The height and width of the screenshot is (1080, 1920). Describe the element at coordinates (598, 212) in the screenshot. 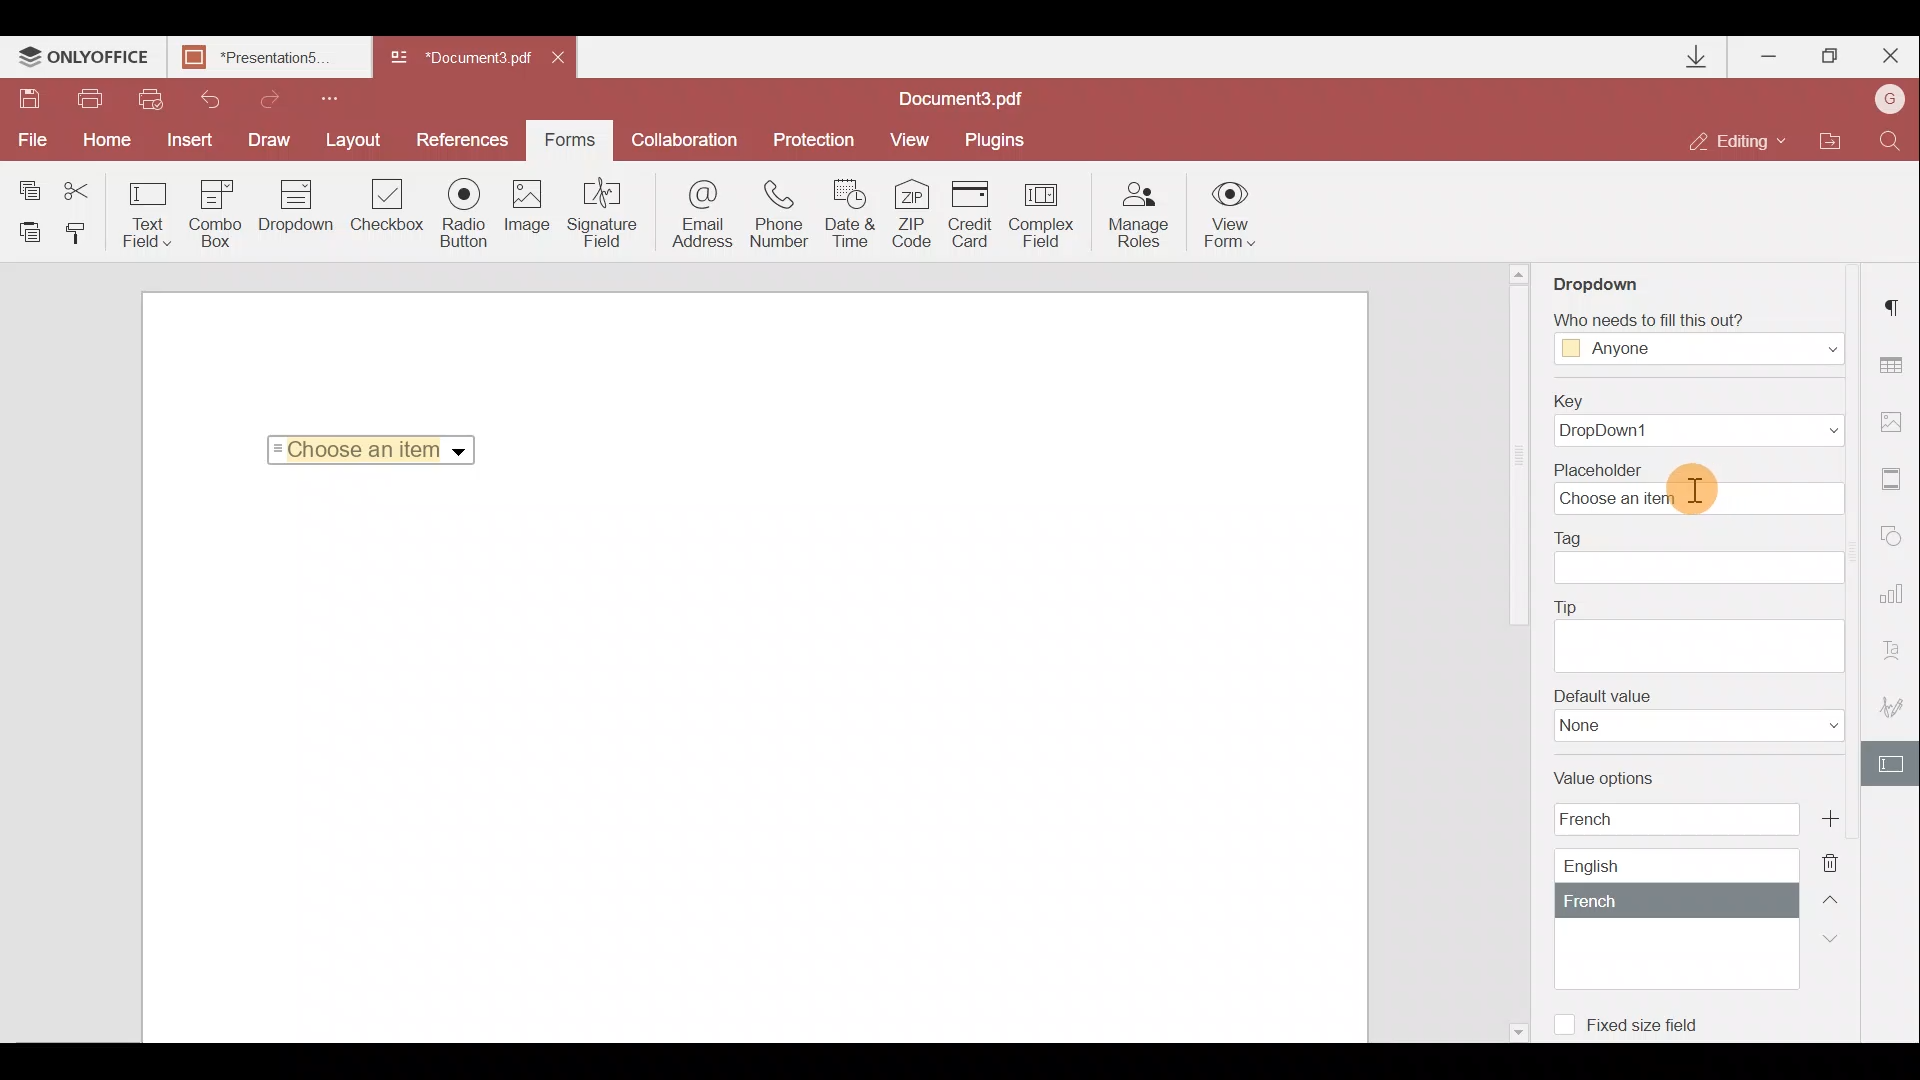

I see `Signature field` at that location.